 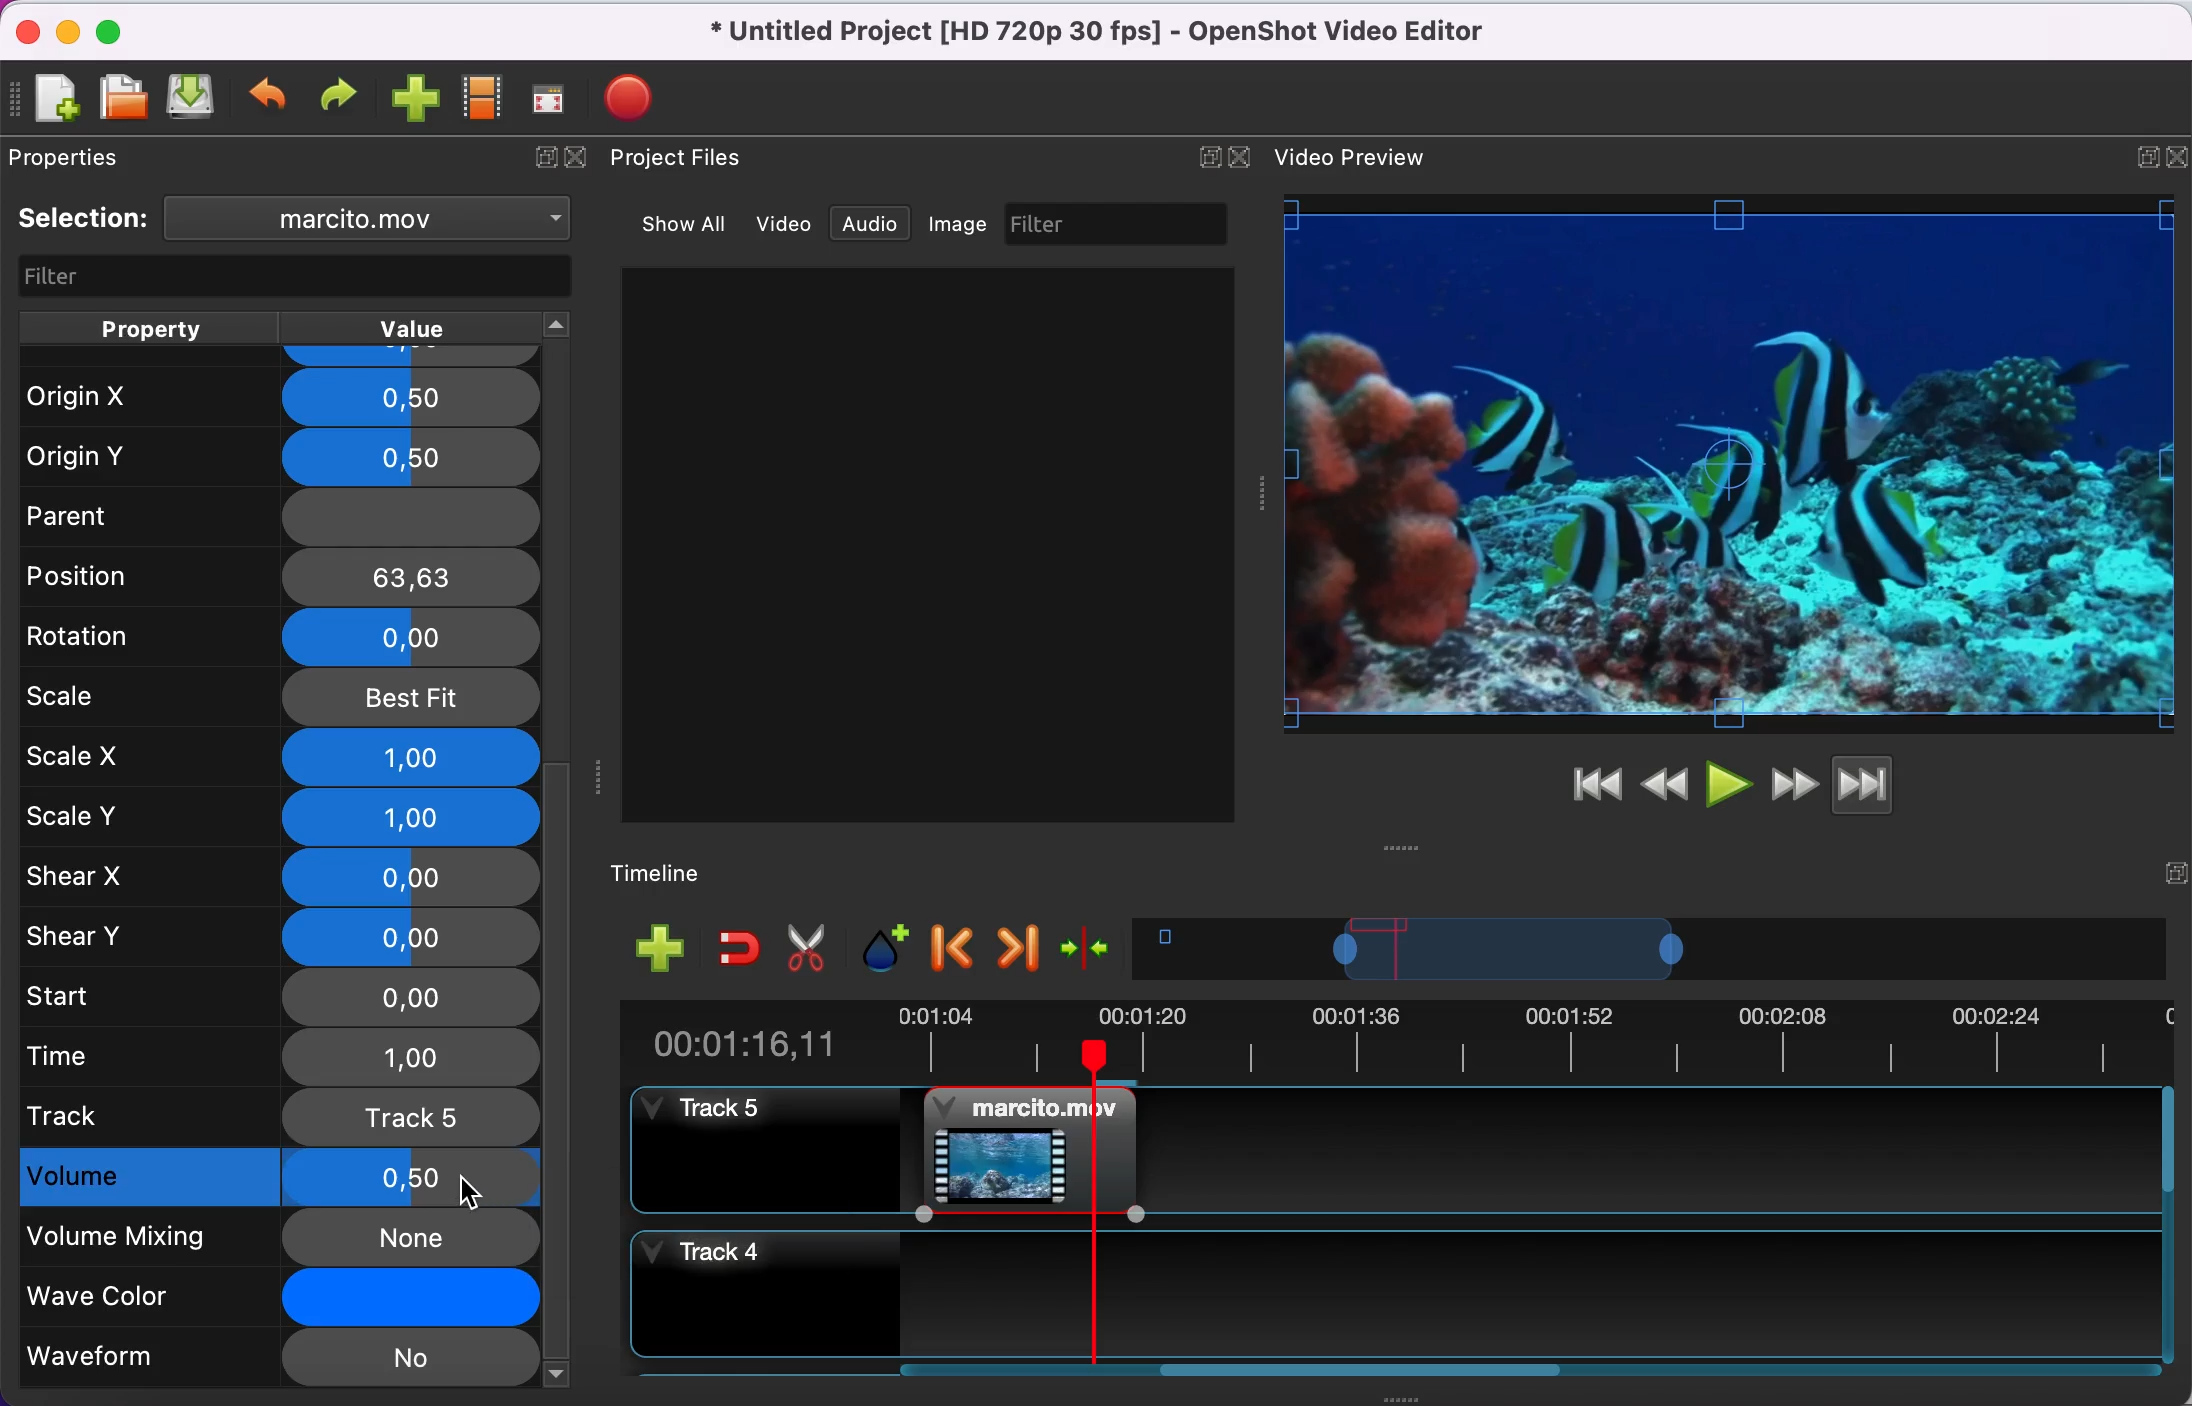 I want to click on volume mixing none, so click(x=275, y=1237).